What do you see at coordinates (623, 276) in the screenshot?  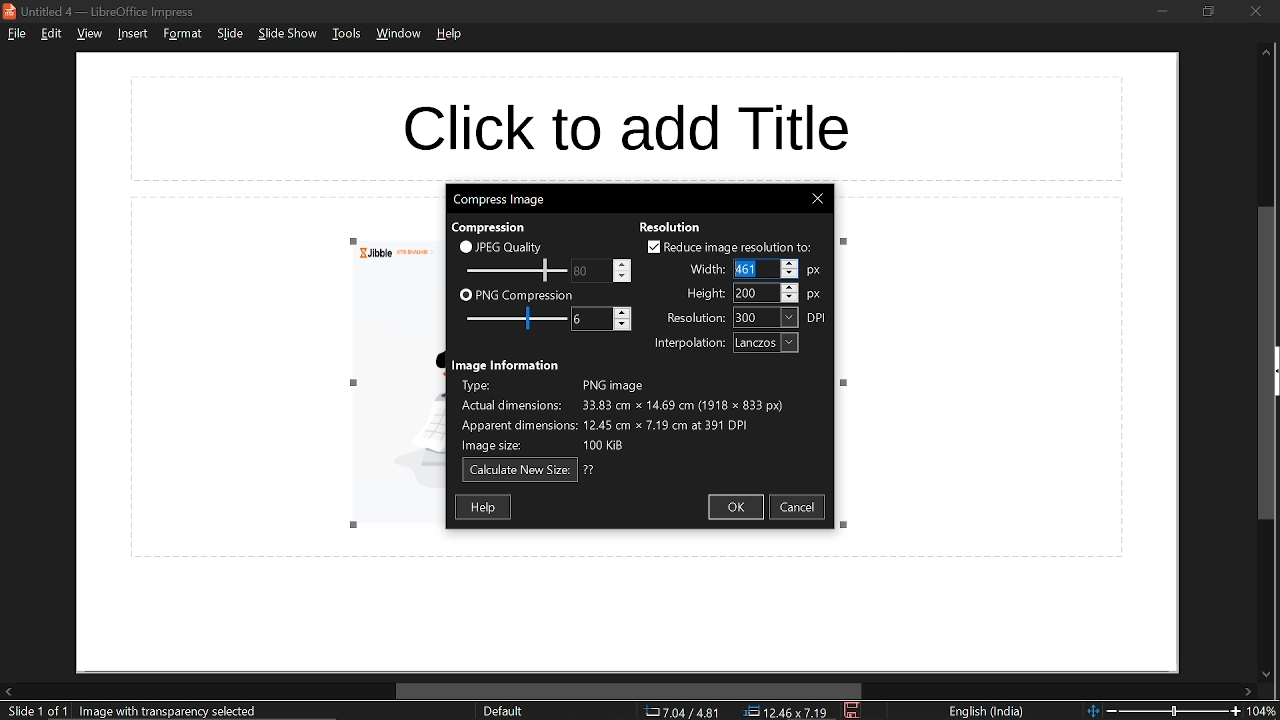 I see `Decrease ` at bounding box center [623, 276].